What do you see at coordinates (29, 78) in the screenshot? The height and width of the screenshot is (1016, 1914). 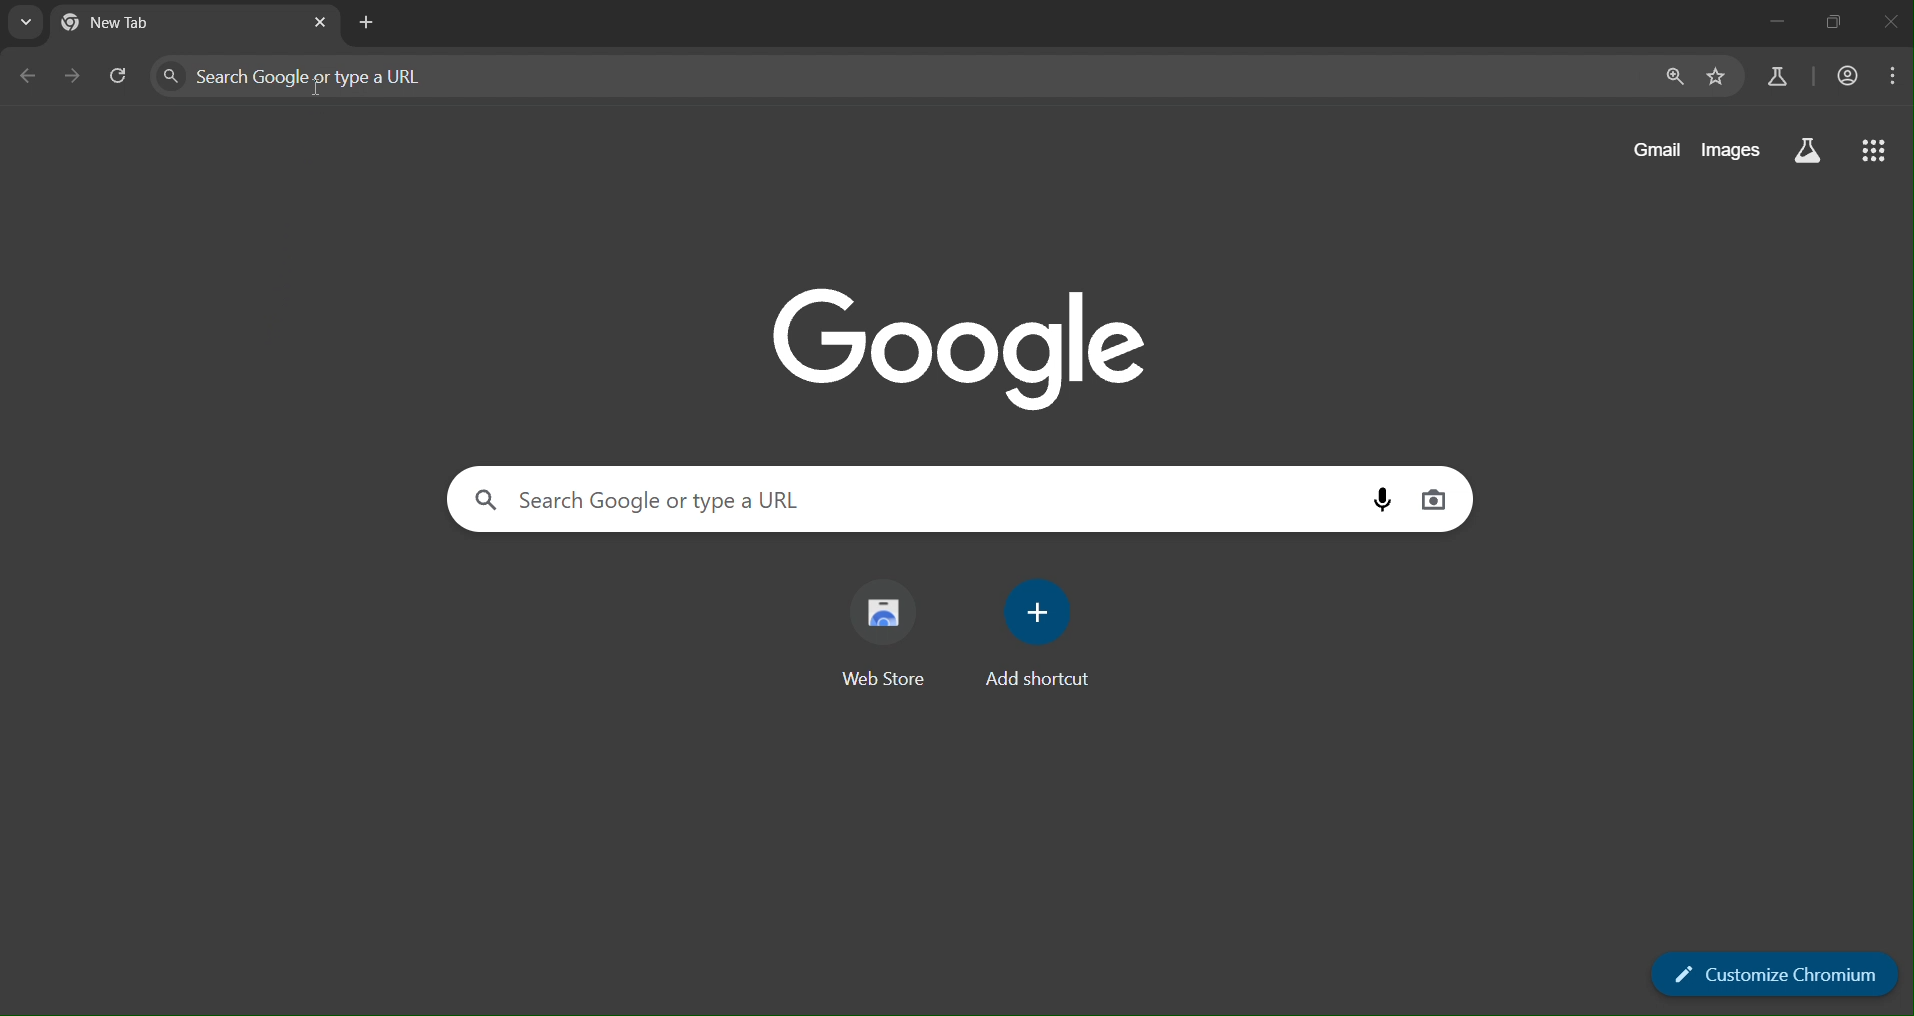 I see `go back one page` at bounding box center [29, 78].